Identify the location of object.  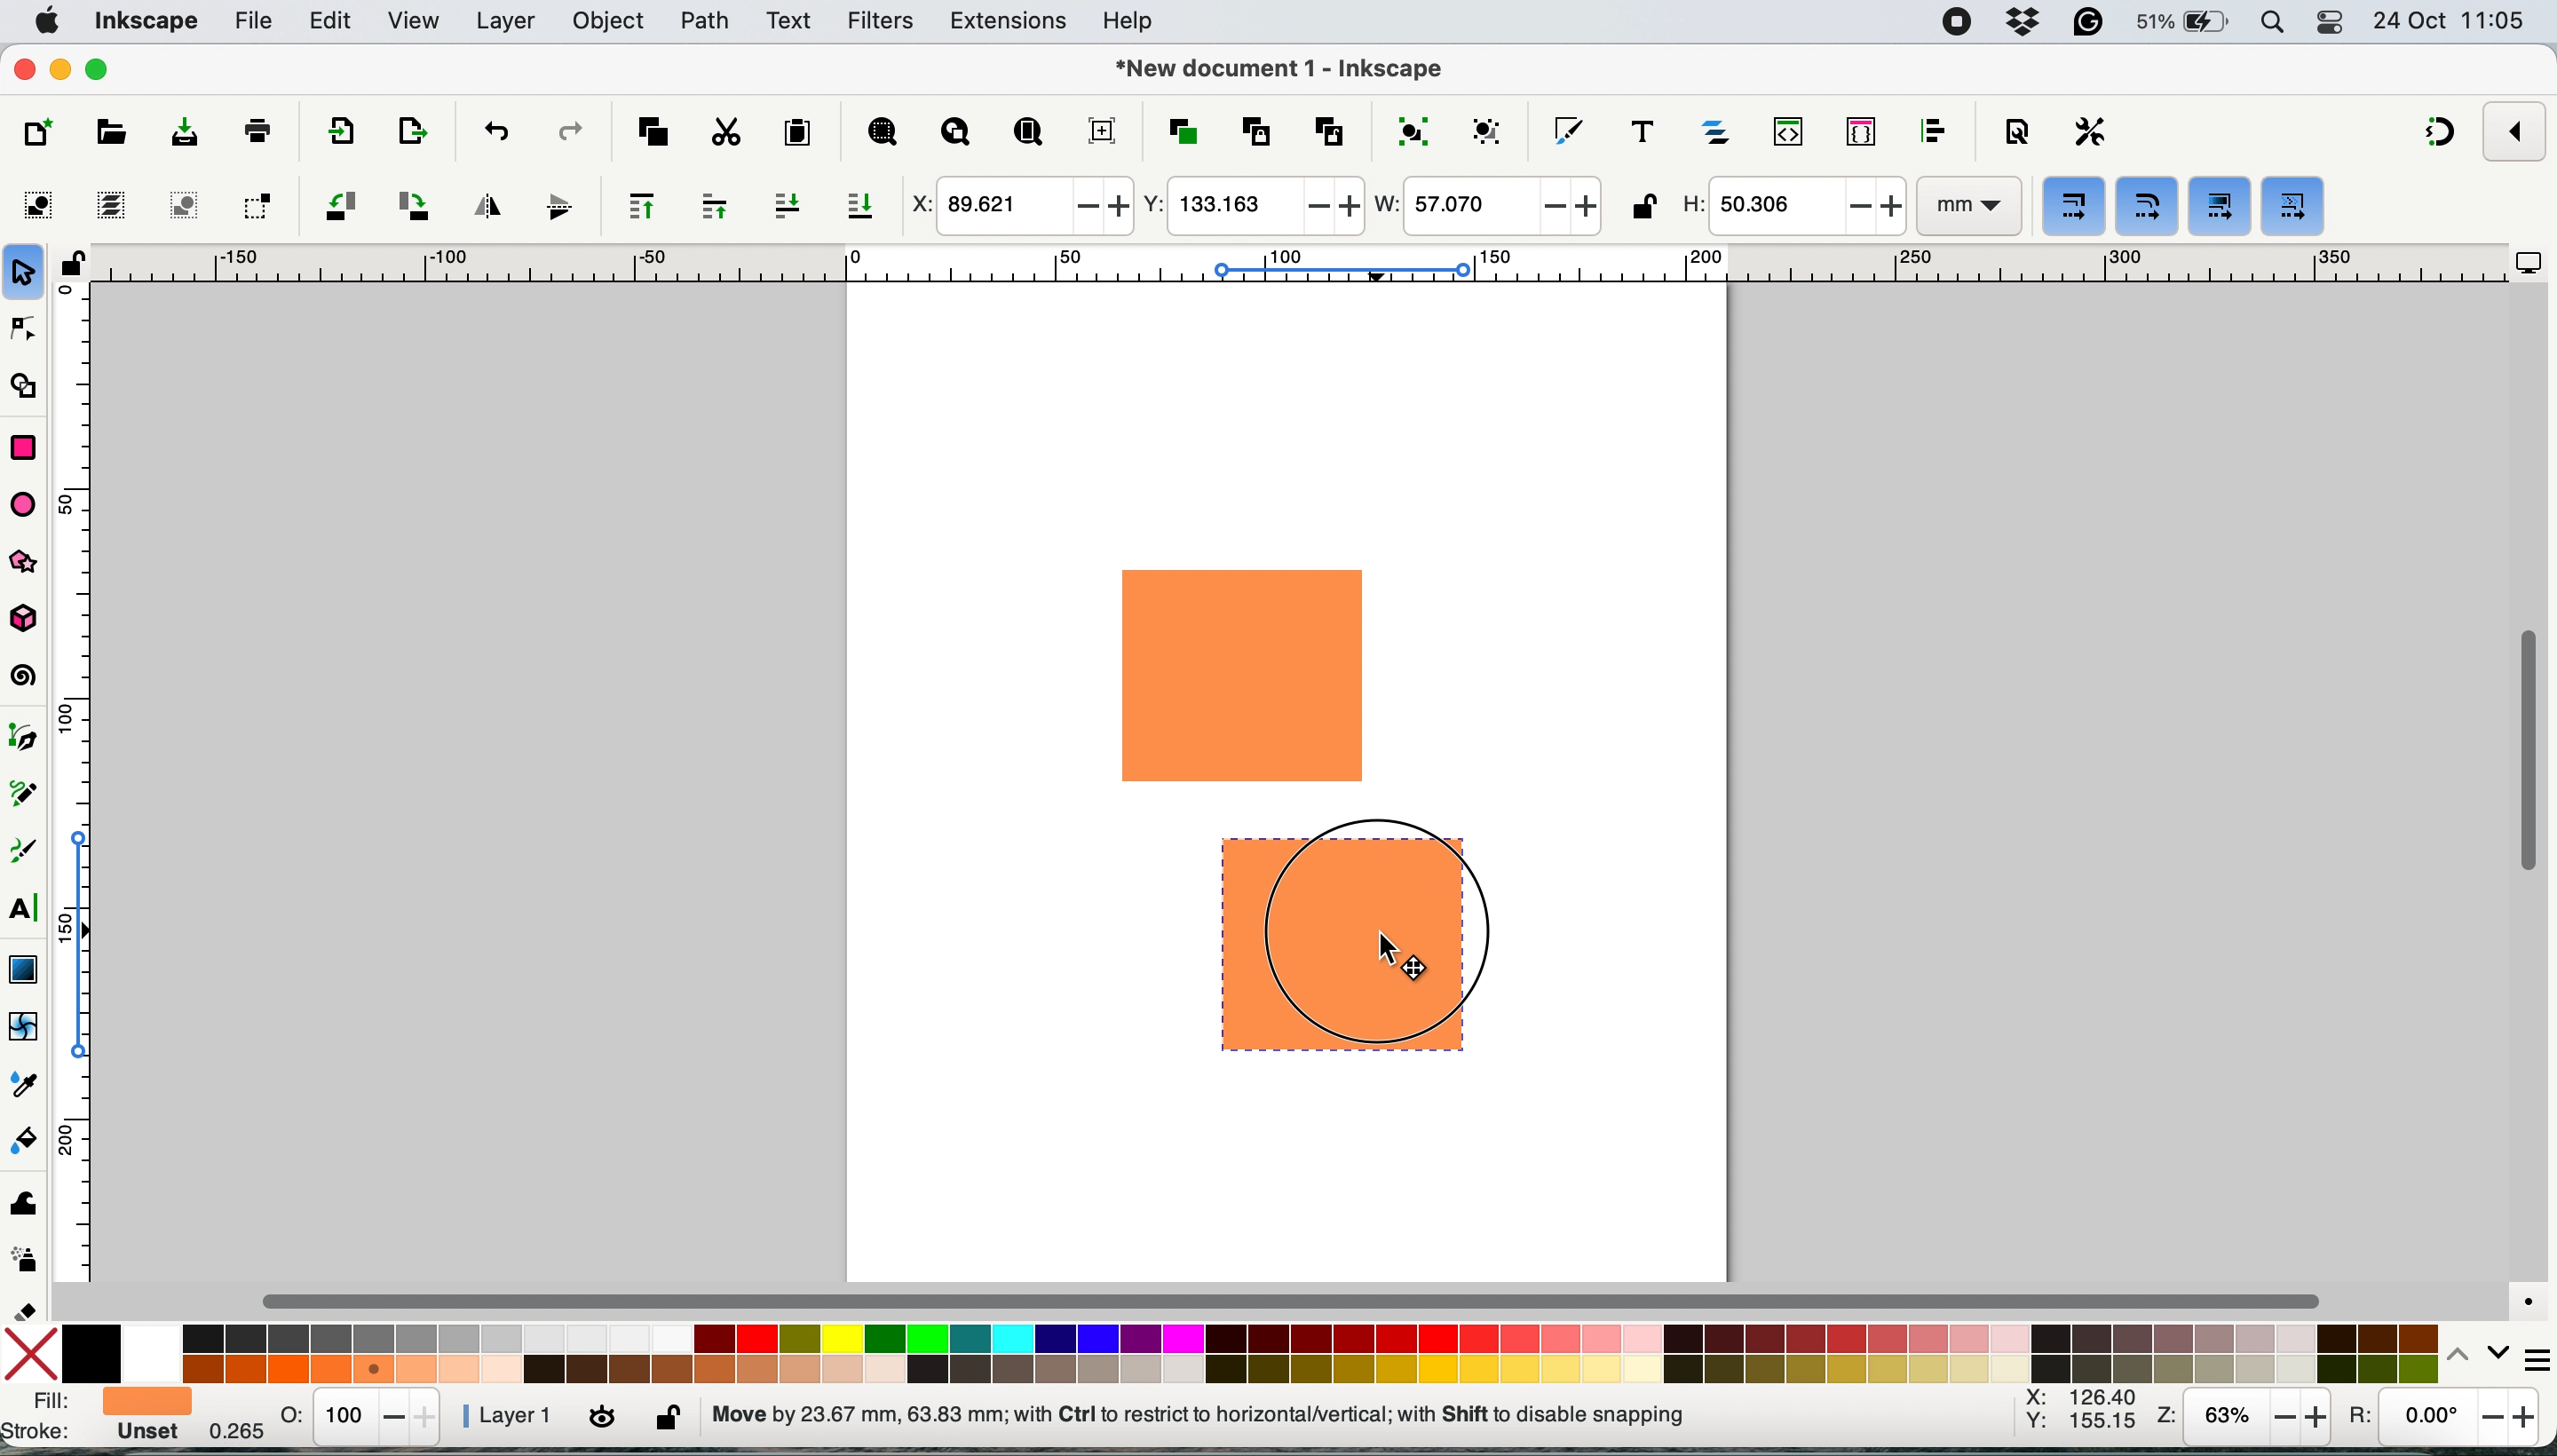
(613, 21).